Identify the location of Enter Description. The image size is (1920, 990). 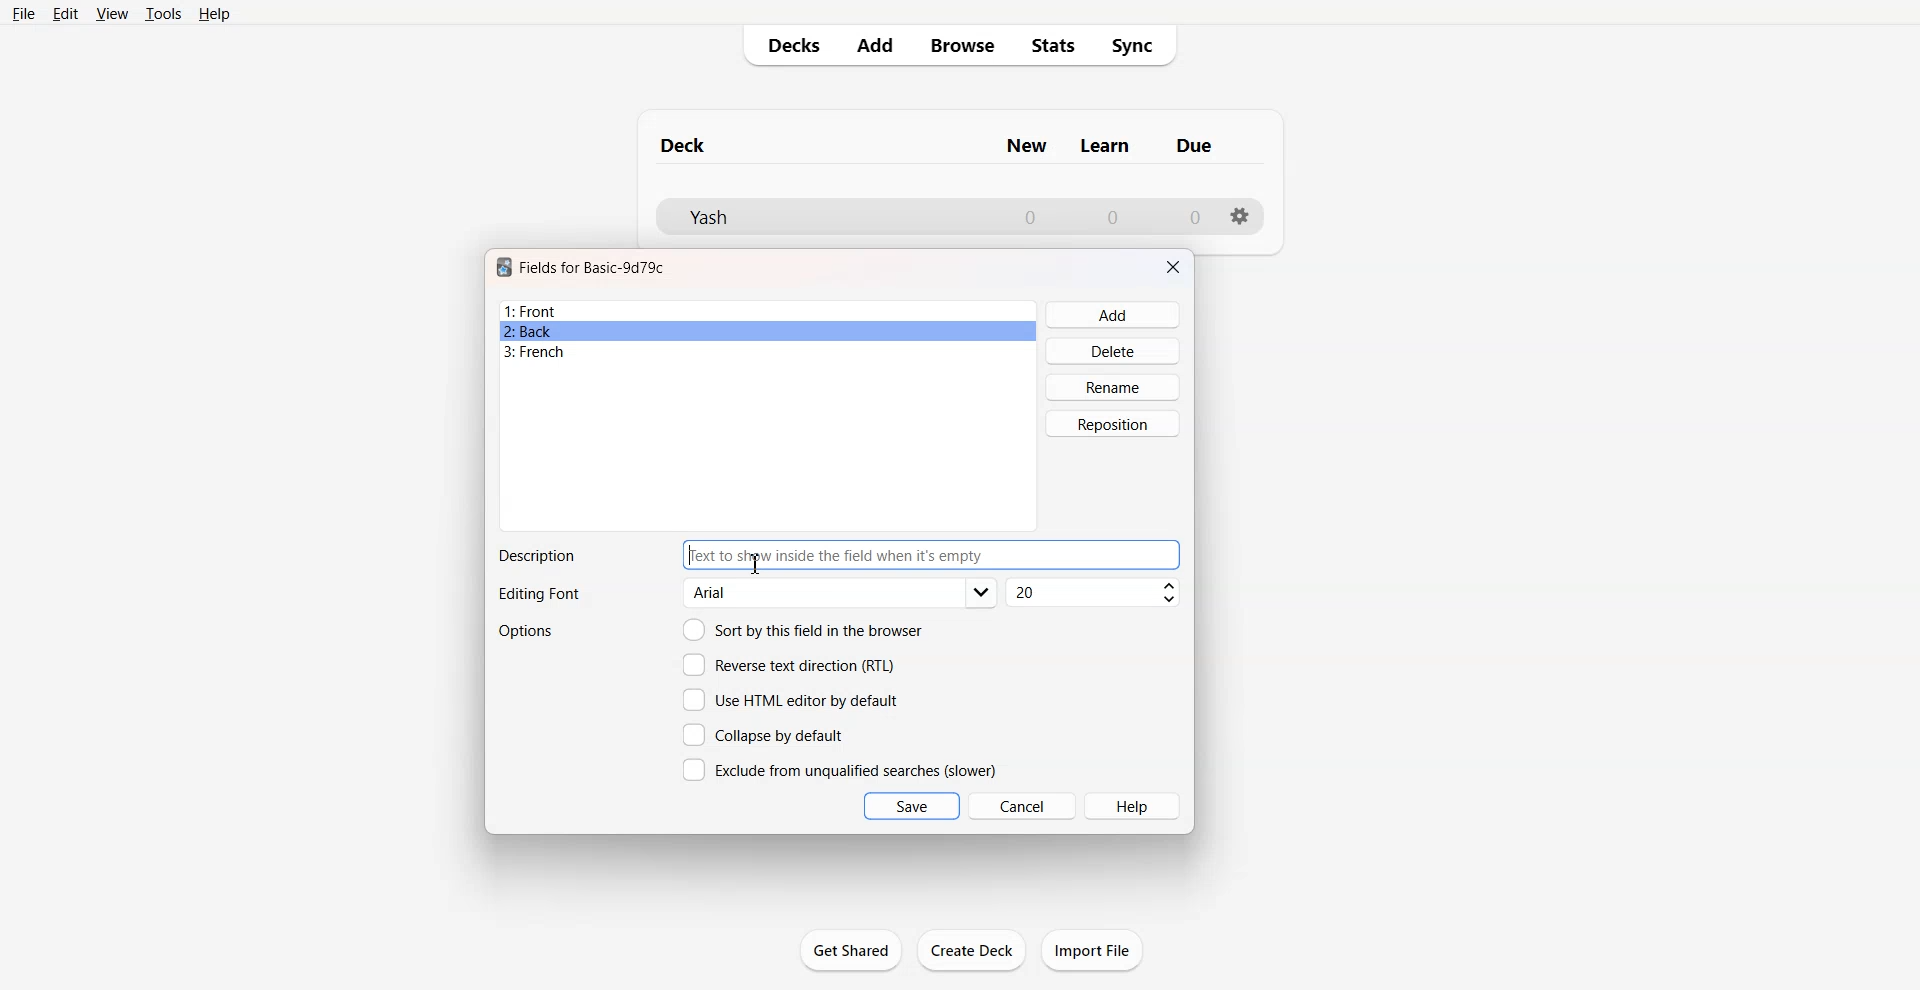
(933, 555).